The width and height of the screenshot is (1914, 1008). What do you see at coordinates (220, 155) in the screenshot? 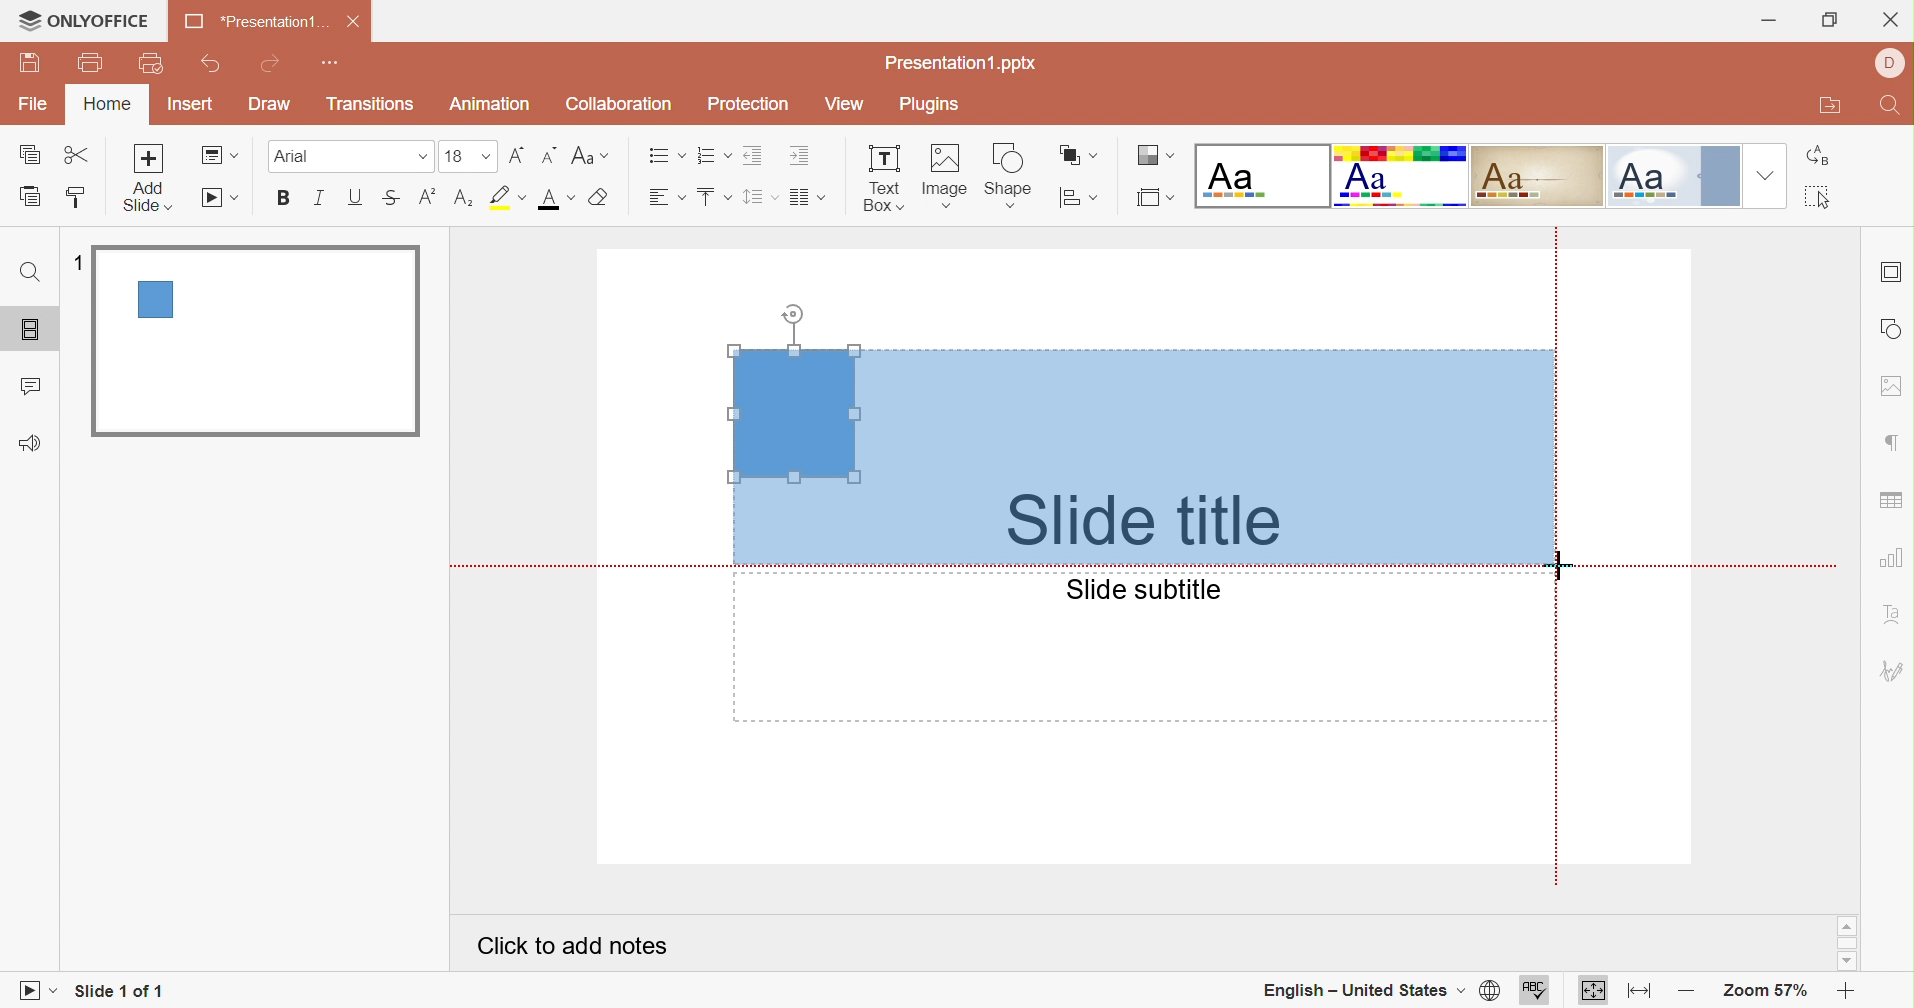
I see `Change slide layout` at bounding box center [220, 155].